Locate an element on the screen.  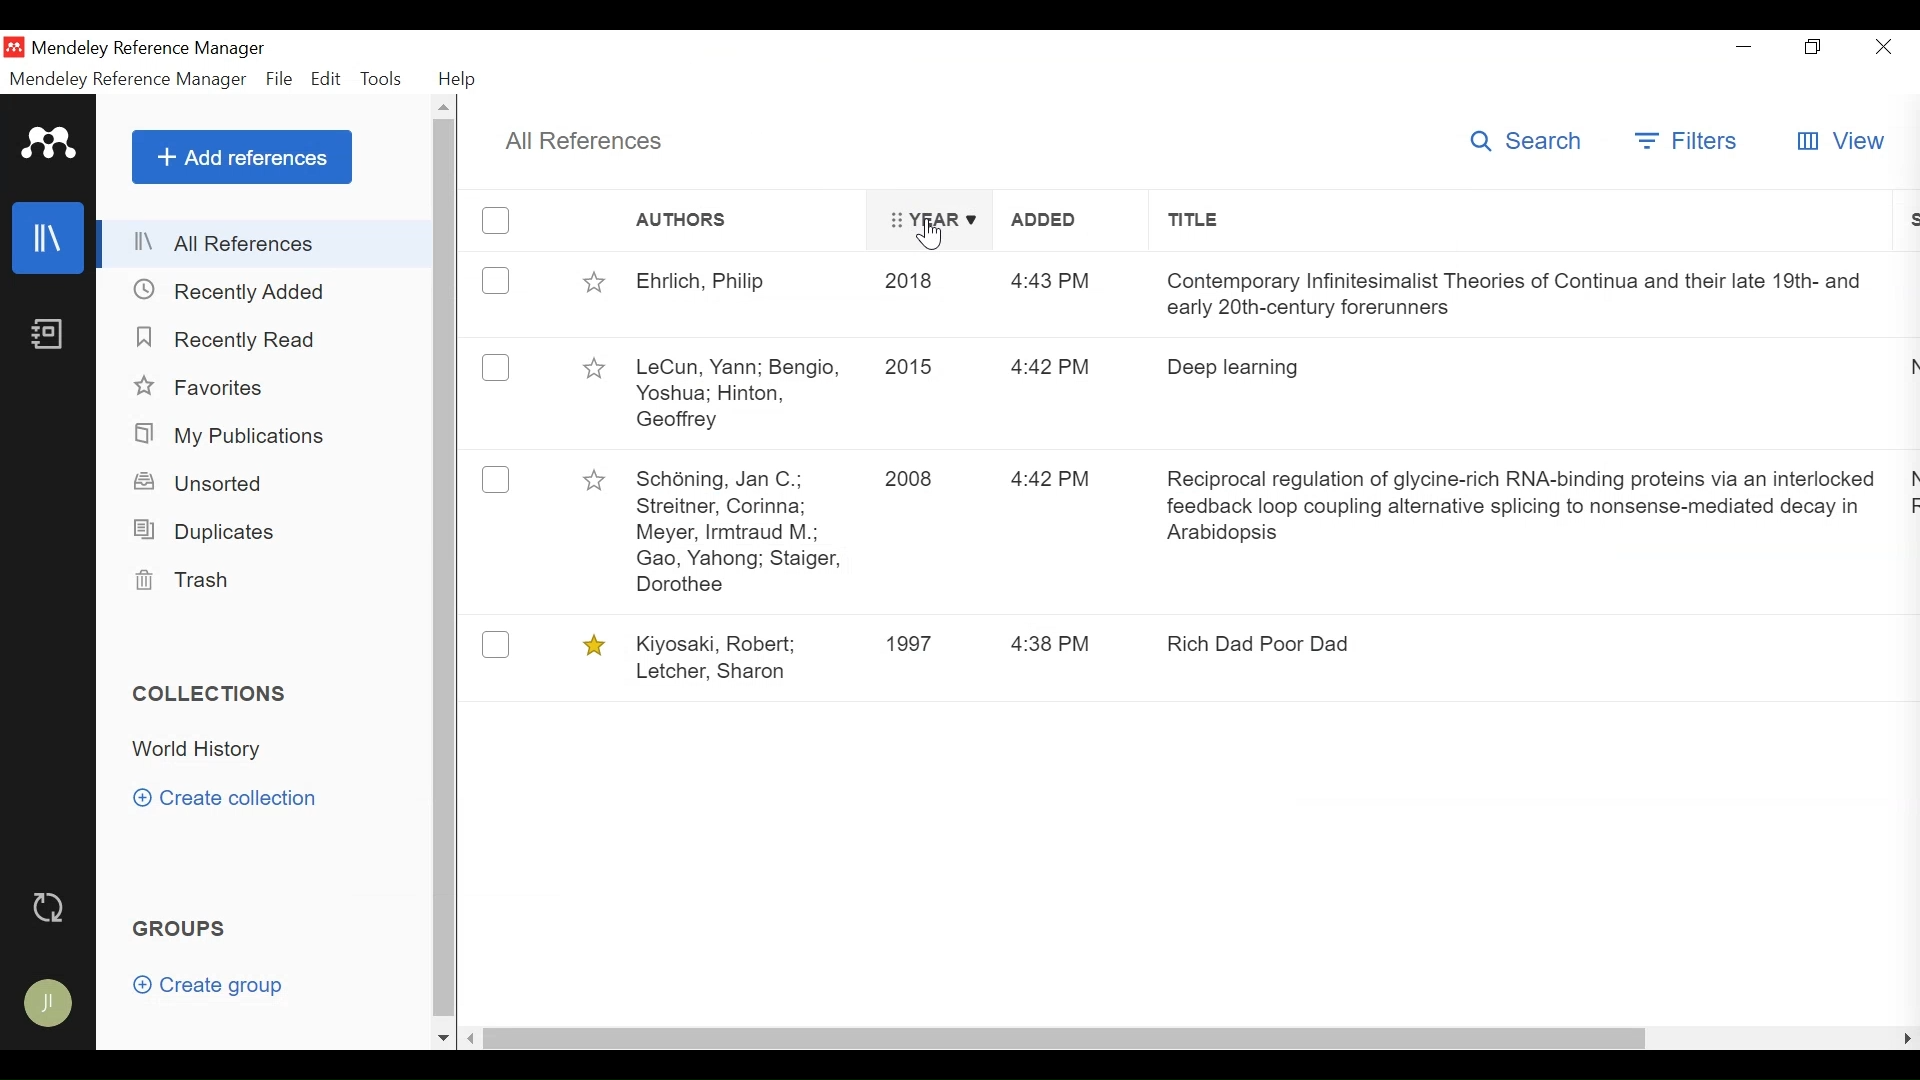
minimize is located at coordinates (1747, 47).